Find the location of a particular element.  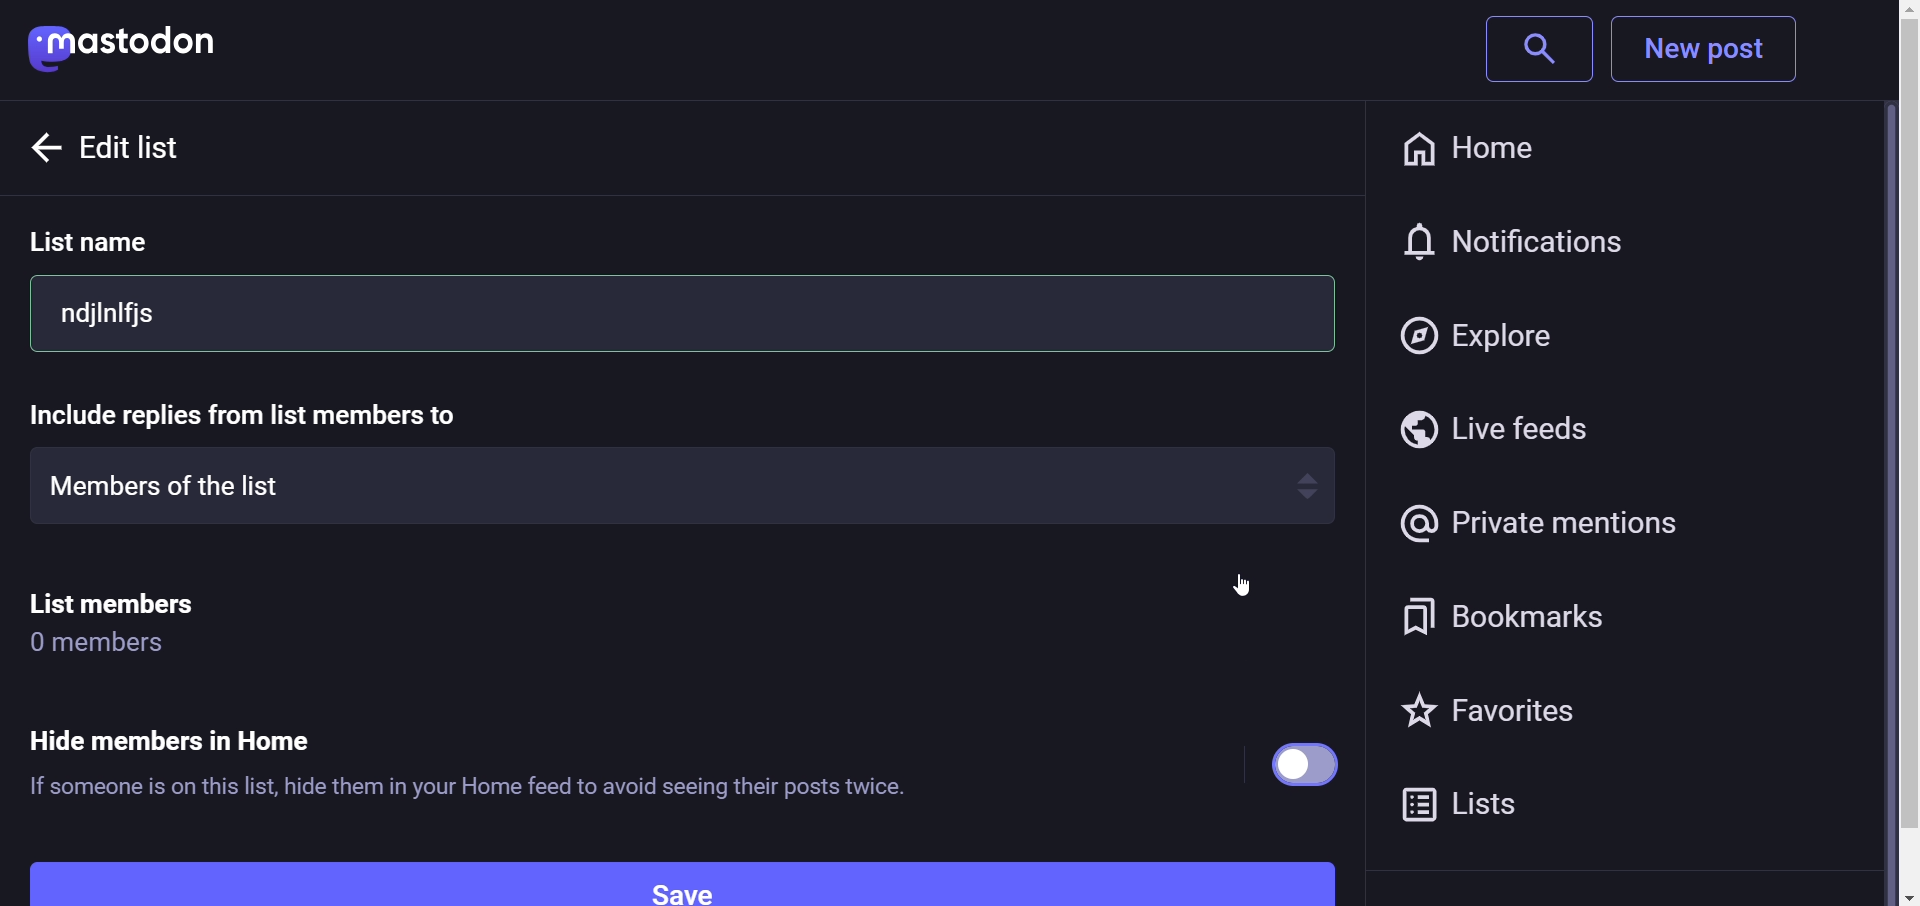

include replies from list member to is located at coordinates (263, 416).